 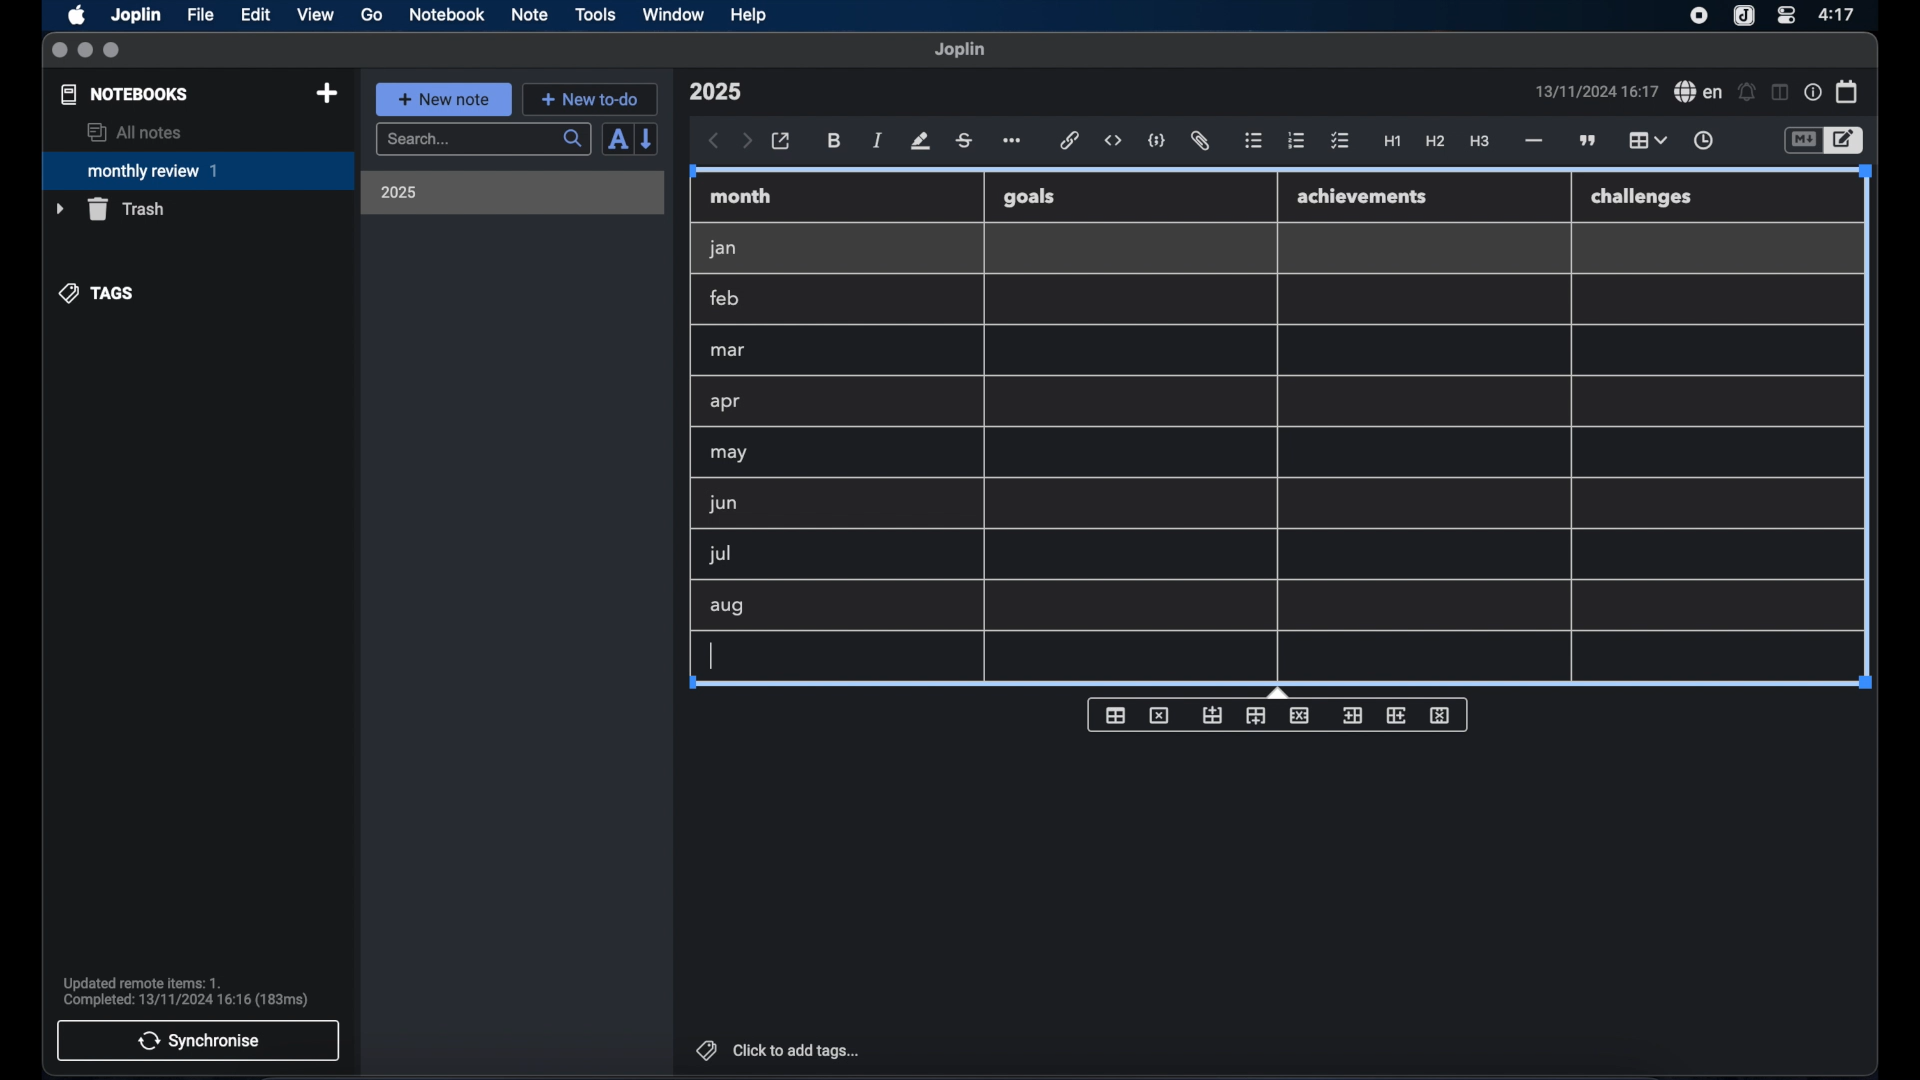 What do you see at coordinates (1159, 716) in the screenshot?
I see `delete table` at bounding box center [1159, 716].